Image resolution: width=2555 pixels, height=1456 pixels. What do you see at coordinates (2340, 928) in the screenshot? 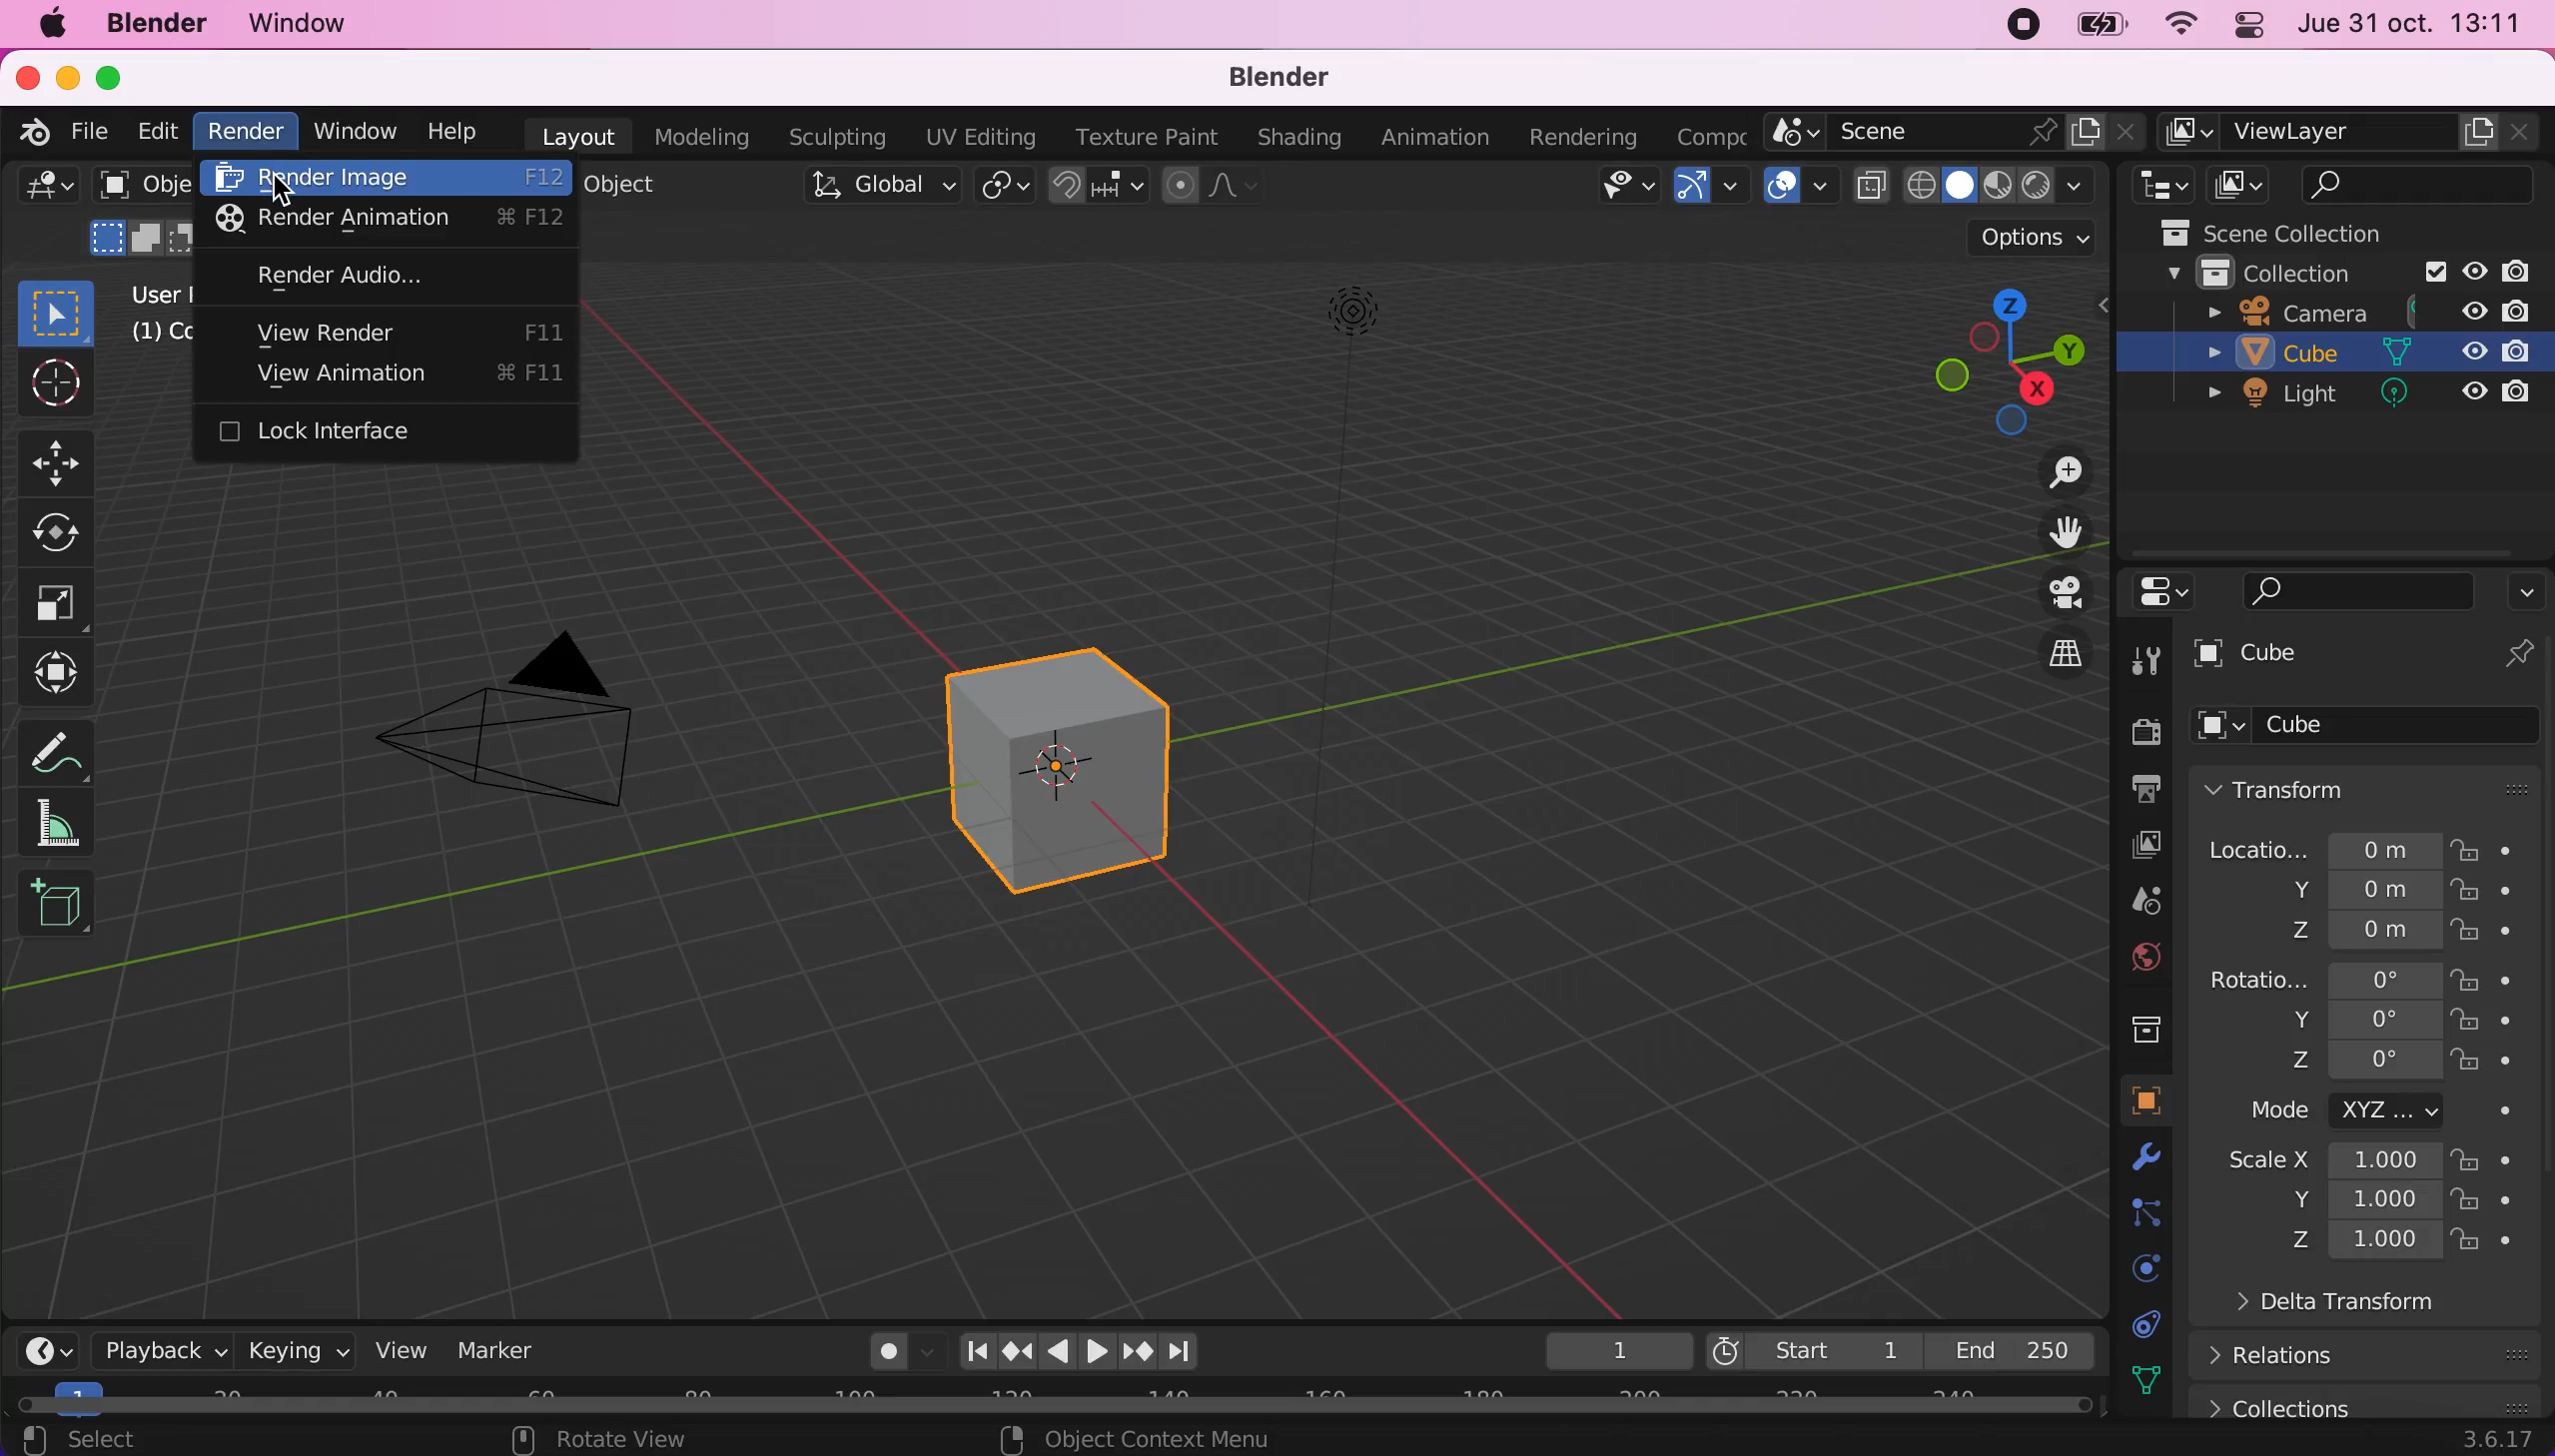
I see `location z` at bounding box center [2340, 928].